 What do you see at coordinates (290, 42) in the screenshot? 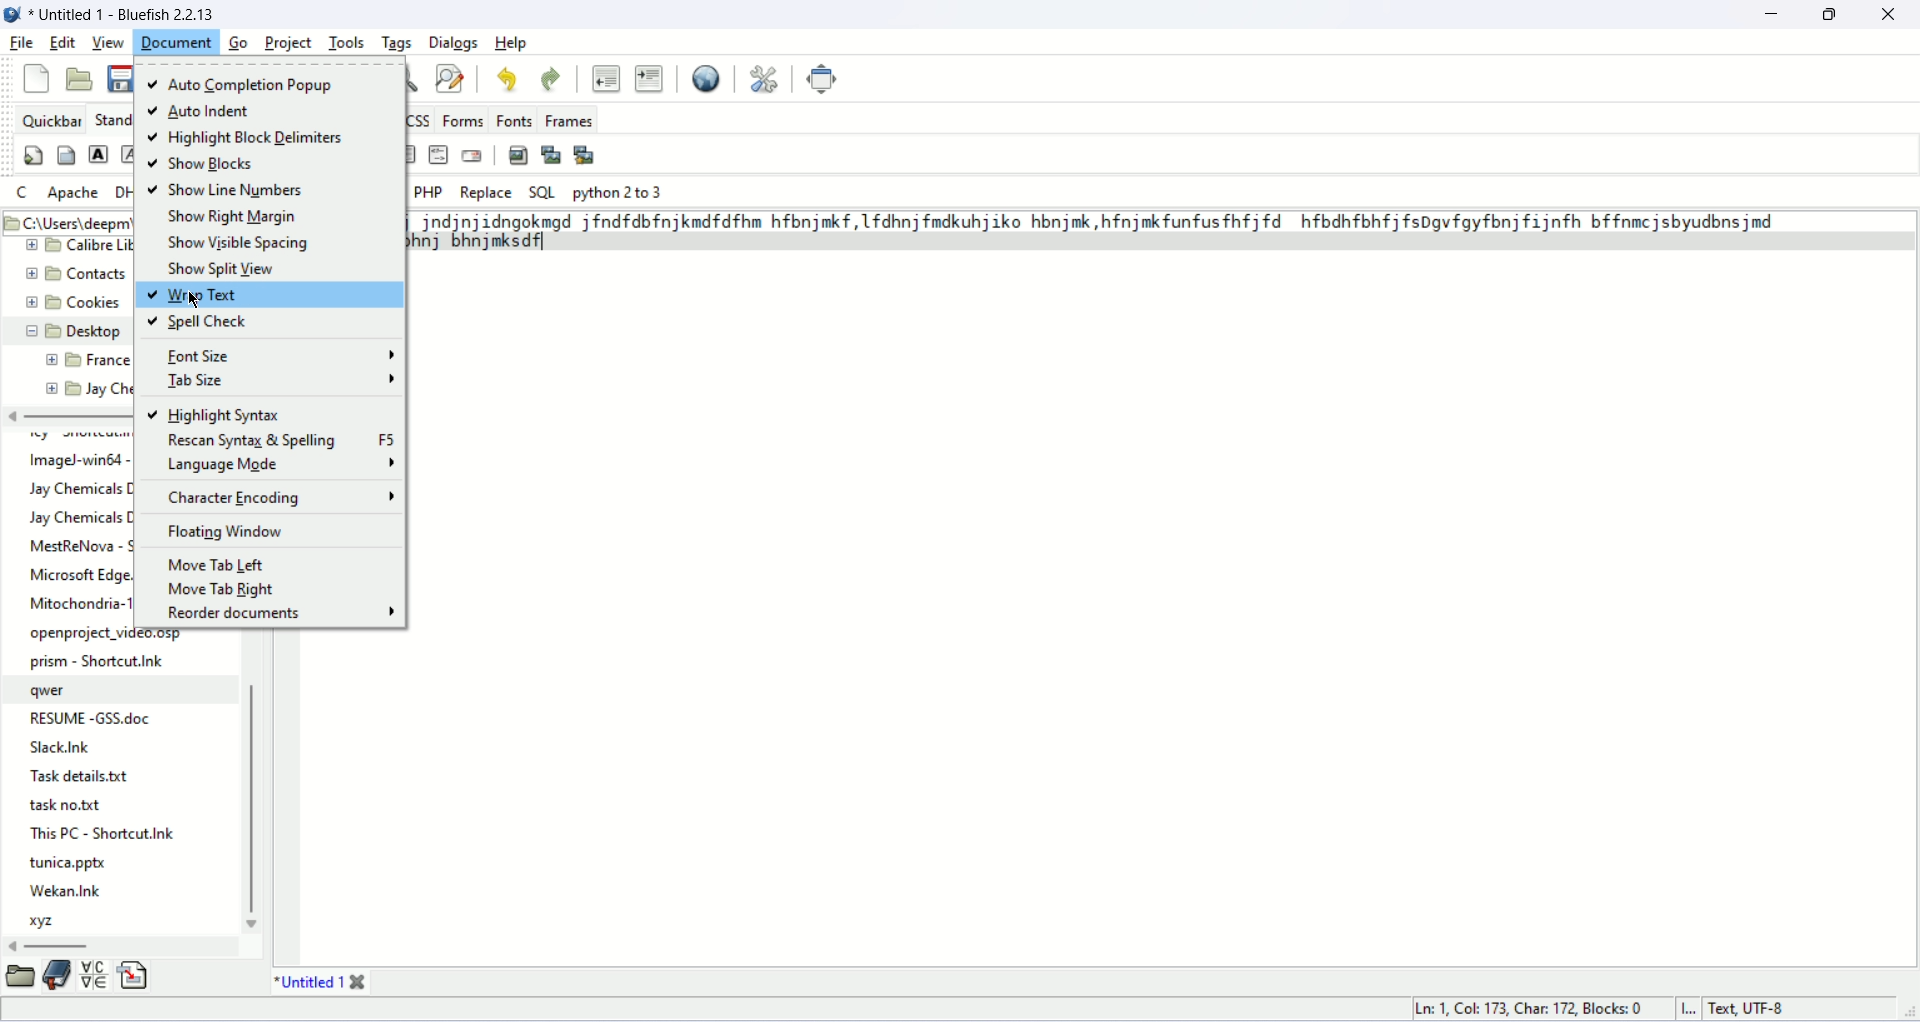
I see `project` at bounding box center [290, 42].